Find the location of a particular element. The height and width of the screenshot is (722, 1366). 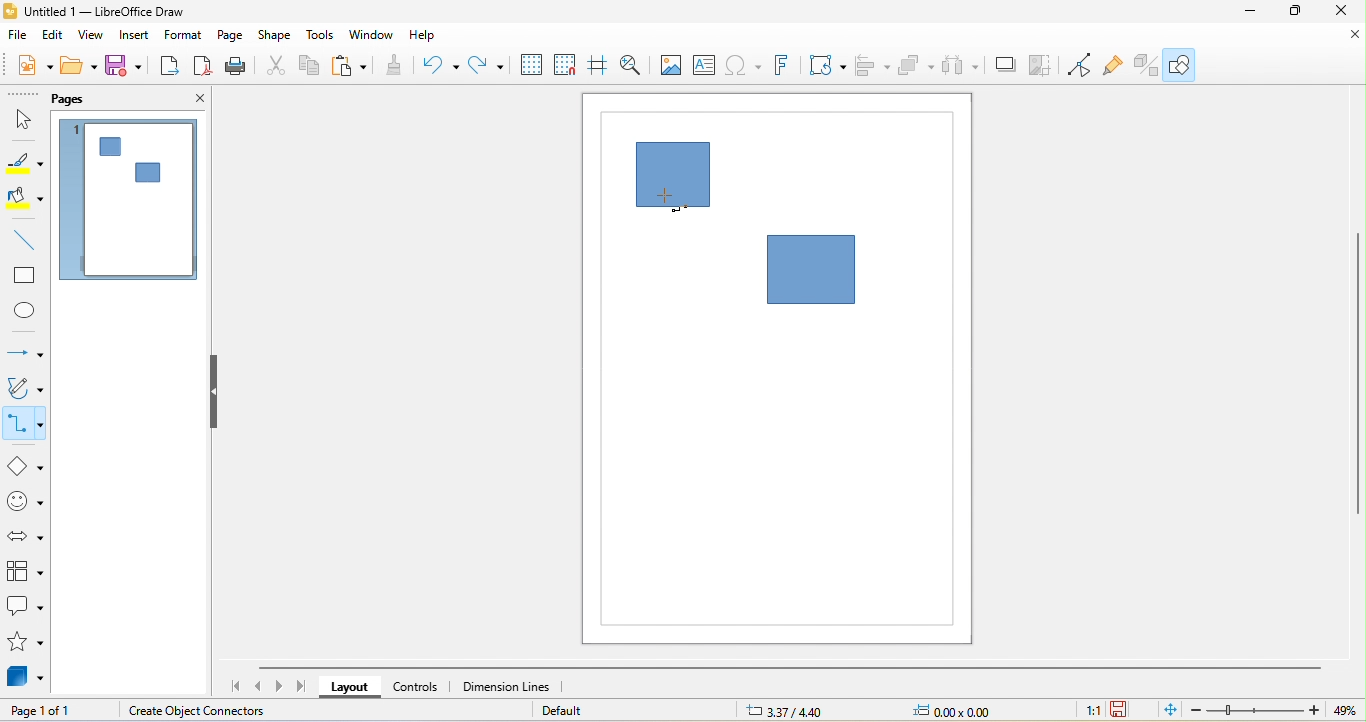

zoom is located at coordinates (1278, 709).